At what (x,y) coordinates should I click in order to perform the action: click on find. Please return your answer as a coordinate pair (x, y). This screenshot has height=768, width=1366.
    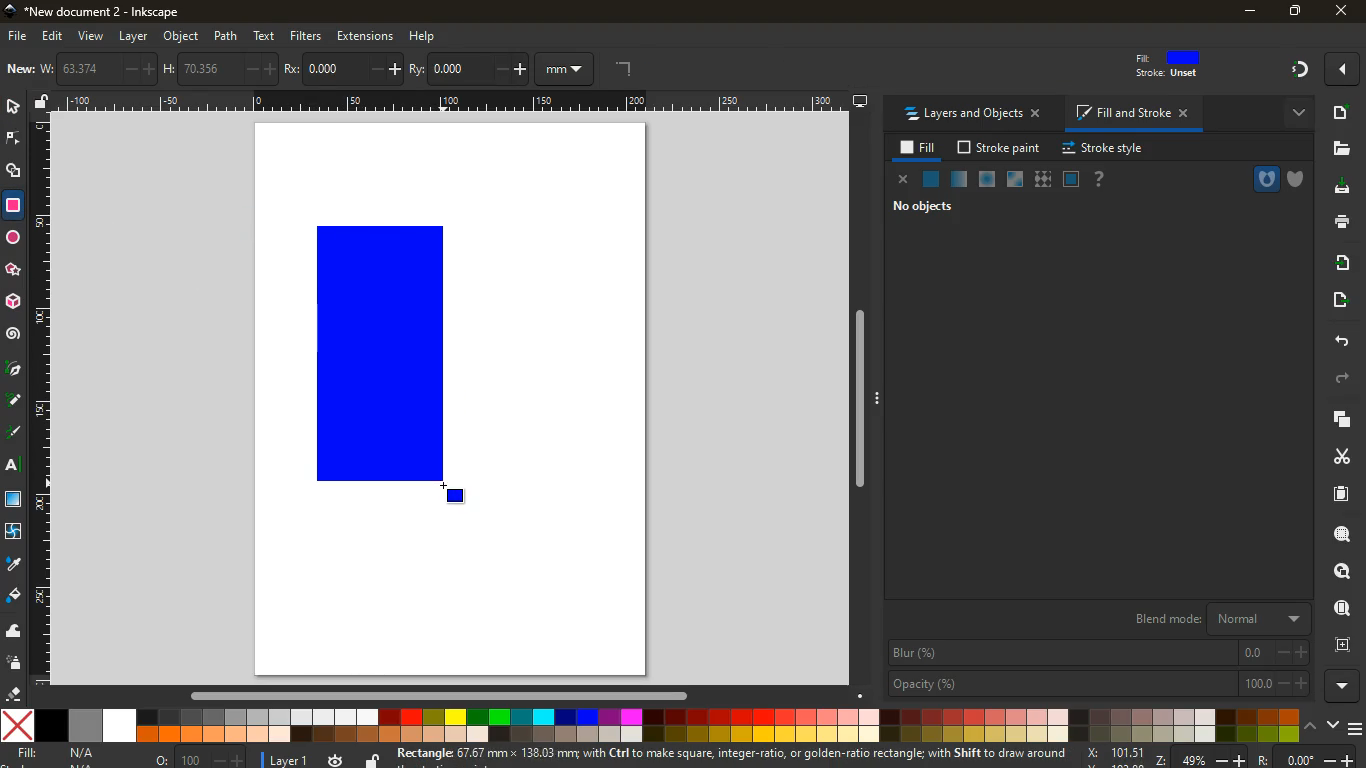
    Looking at the image, I should click on (1341, 608).